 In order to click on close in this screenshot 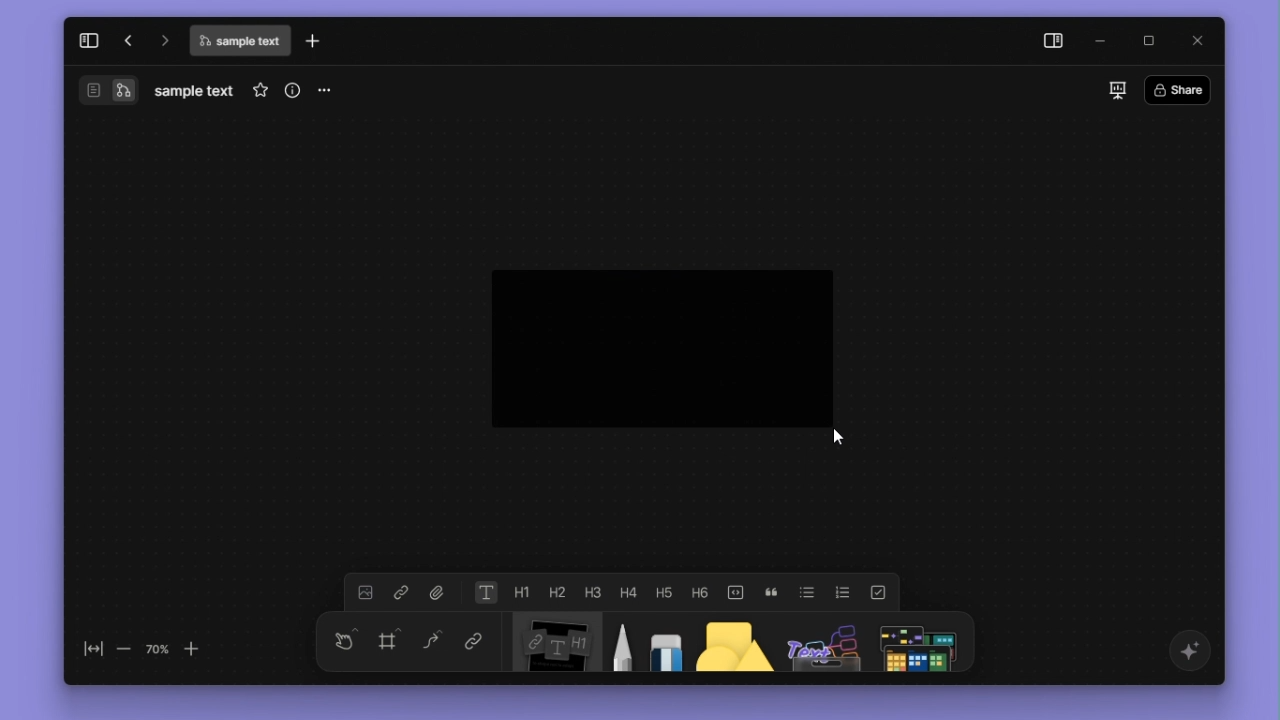, I will do `click(1194, 40)`.